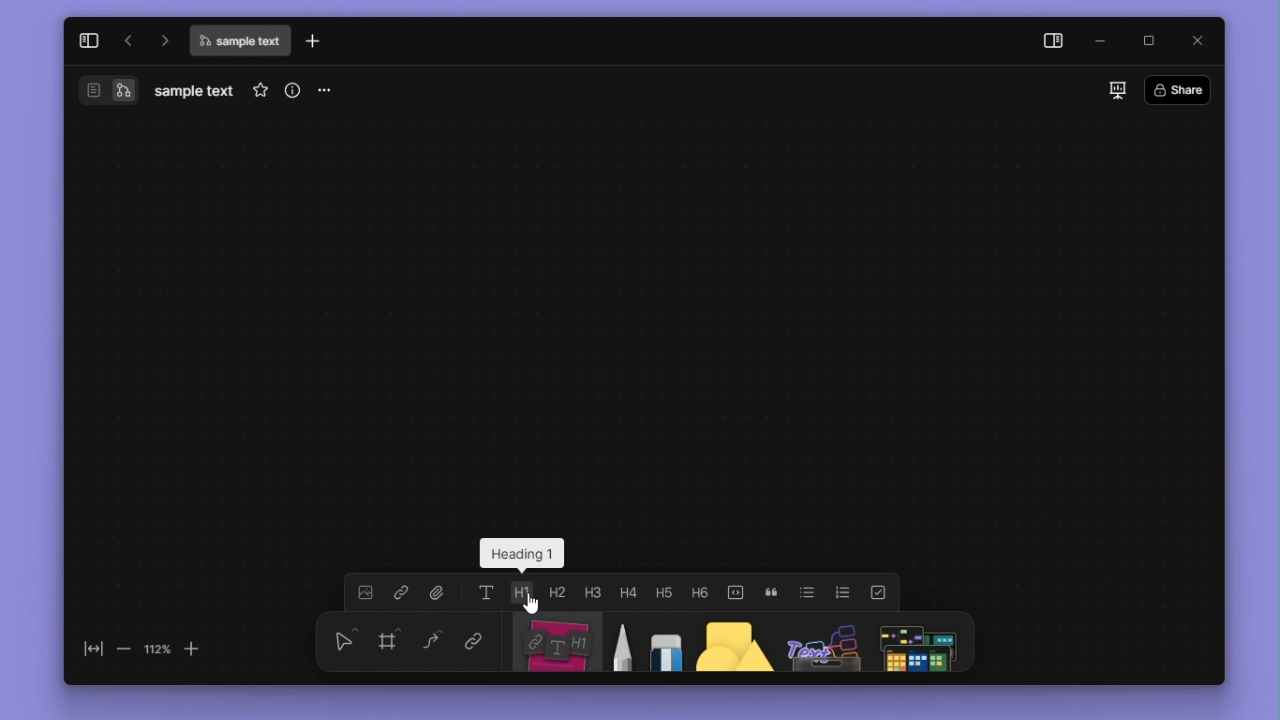 The width and height of the screenshot is (1280, 720). What do you see at coordinates (163, 40) in the screenshot?
I see `go forward` at bounding box center [163, 40].